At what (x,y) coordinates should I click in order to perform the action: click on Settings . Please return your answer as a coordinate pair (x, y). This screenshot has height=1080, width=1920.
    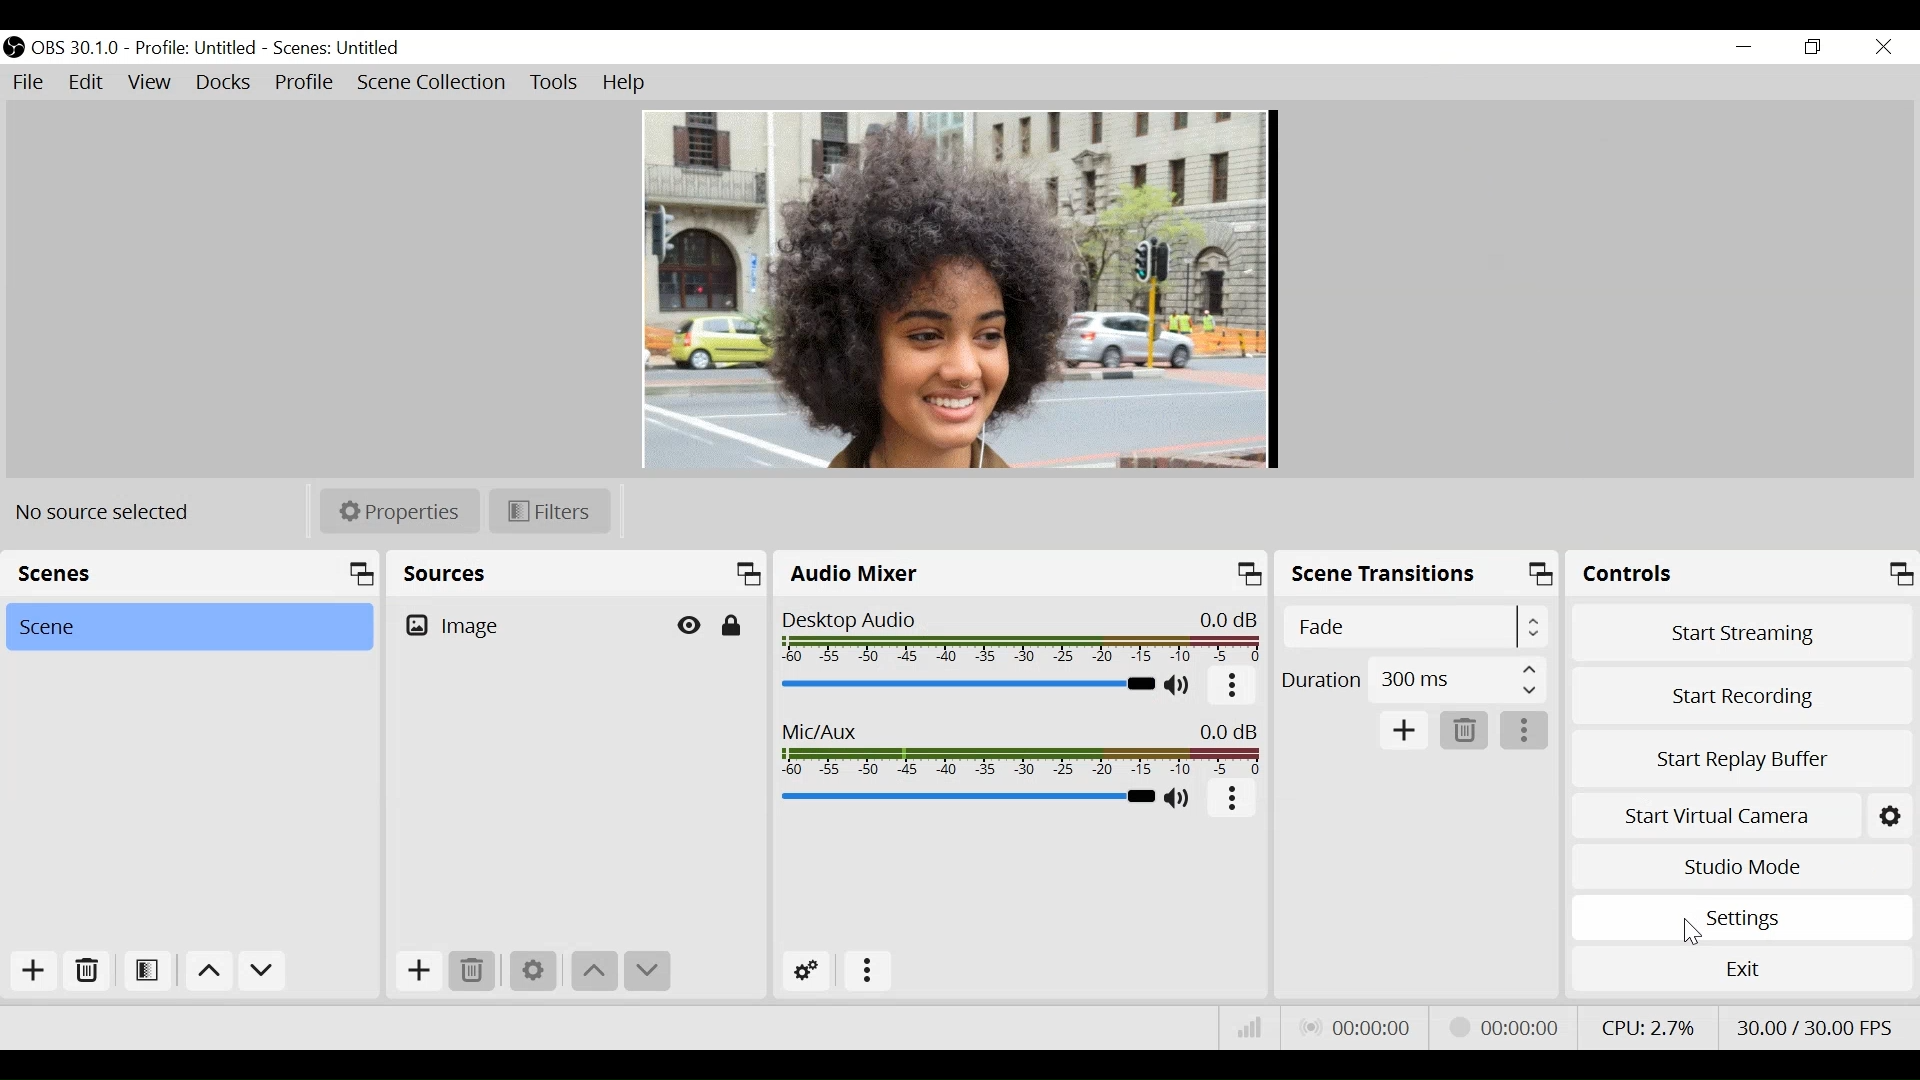
    Looking at the image, I should click on (531, 968).